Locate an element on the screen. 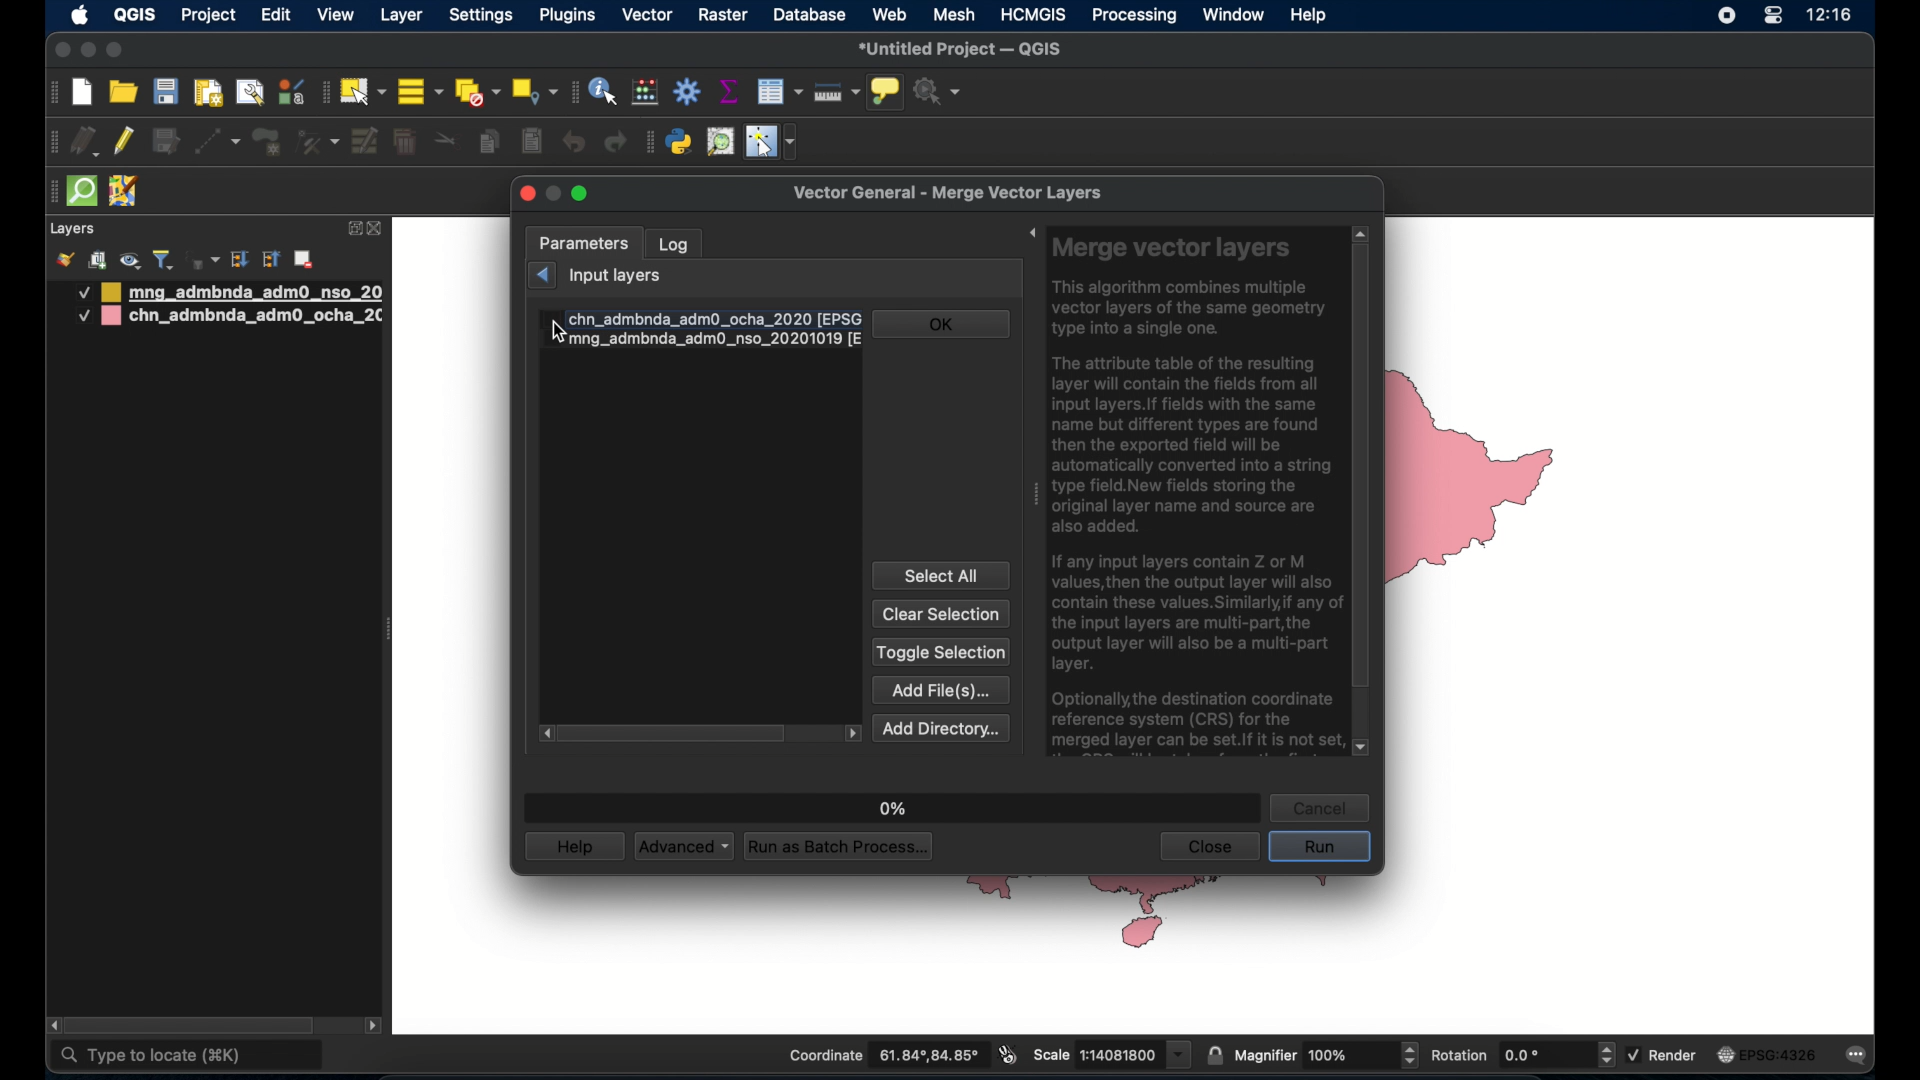 This screenshot has width=1920, height=1080. maximize is located at coordinates (584, 196).